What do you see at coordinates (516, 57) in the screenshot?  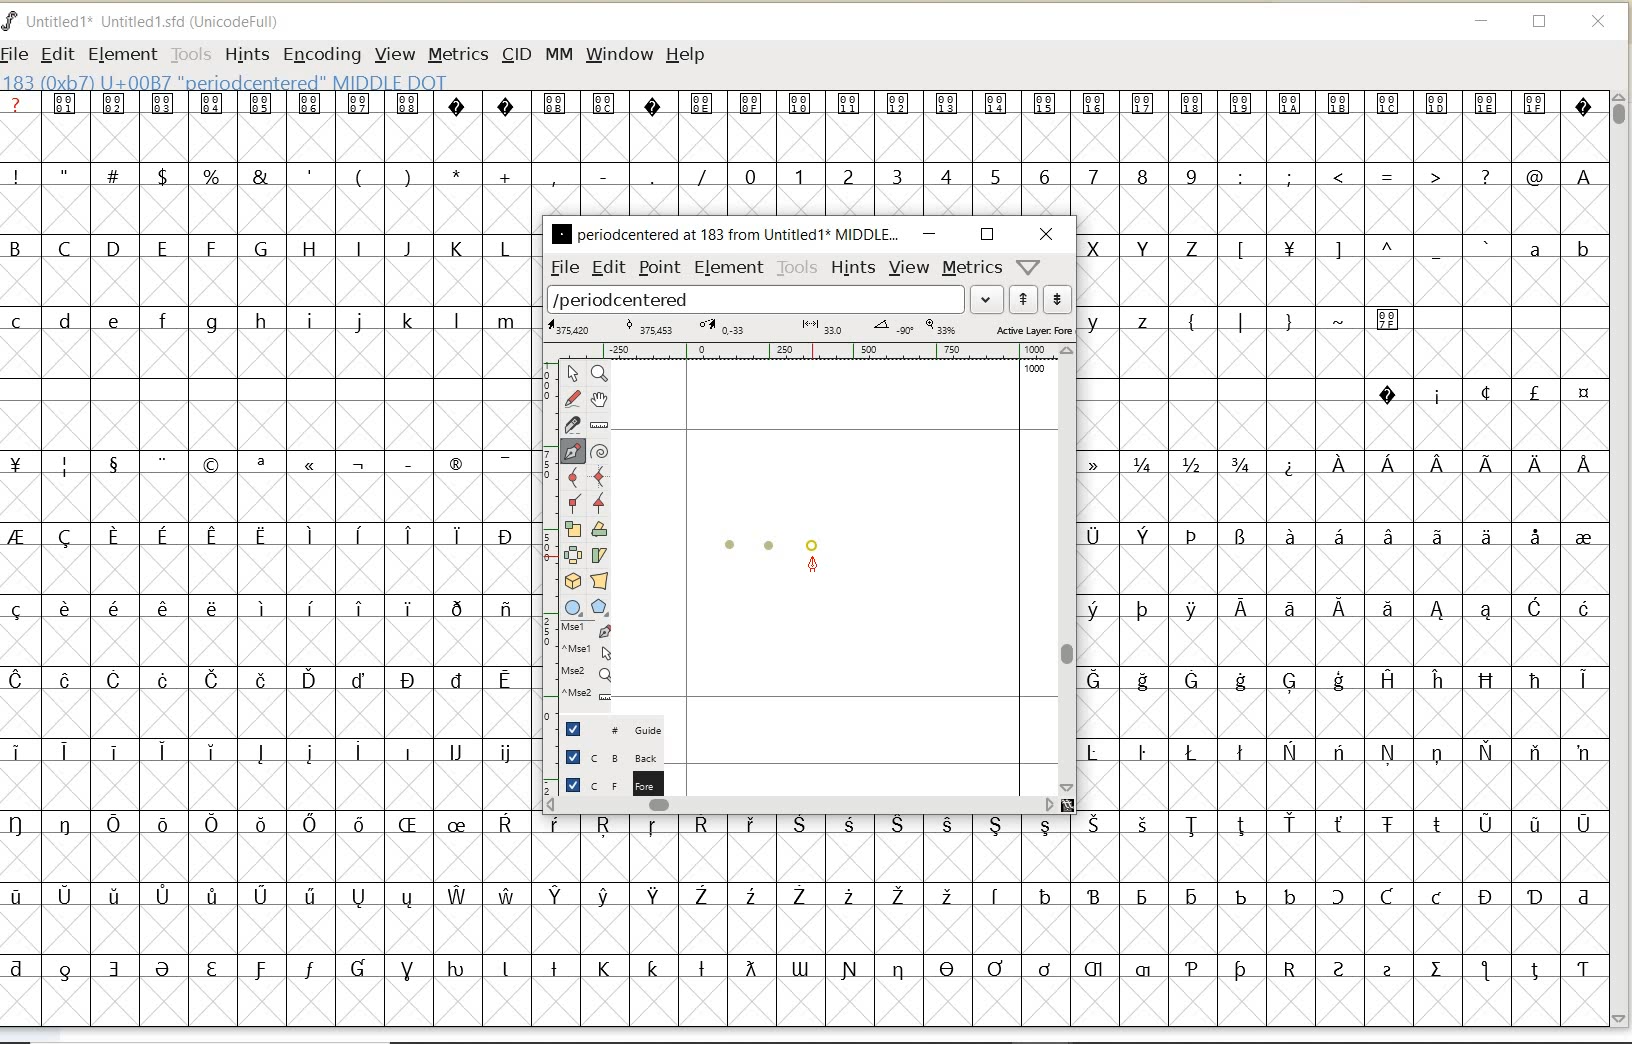 I see `CID` at bounding box center [516, 57].